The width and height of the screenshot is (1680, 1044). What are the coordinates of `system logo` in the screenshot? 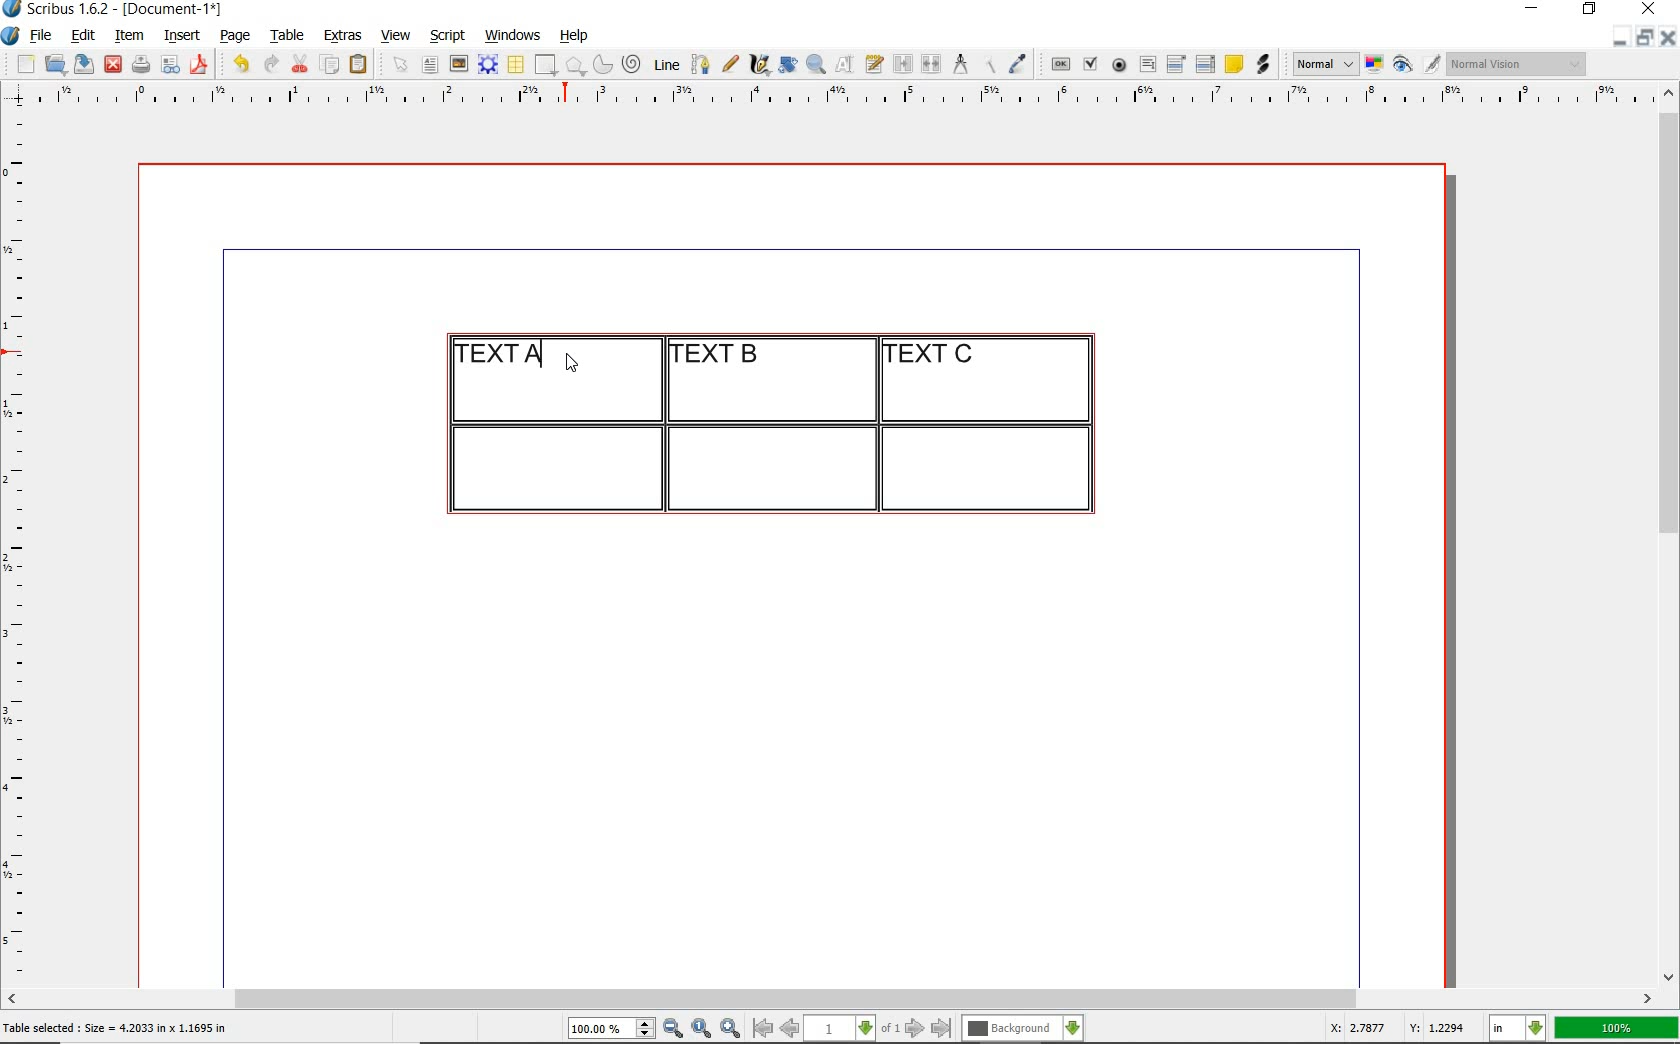 It's located at (12, 36).